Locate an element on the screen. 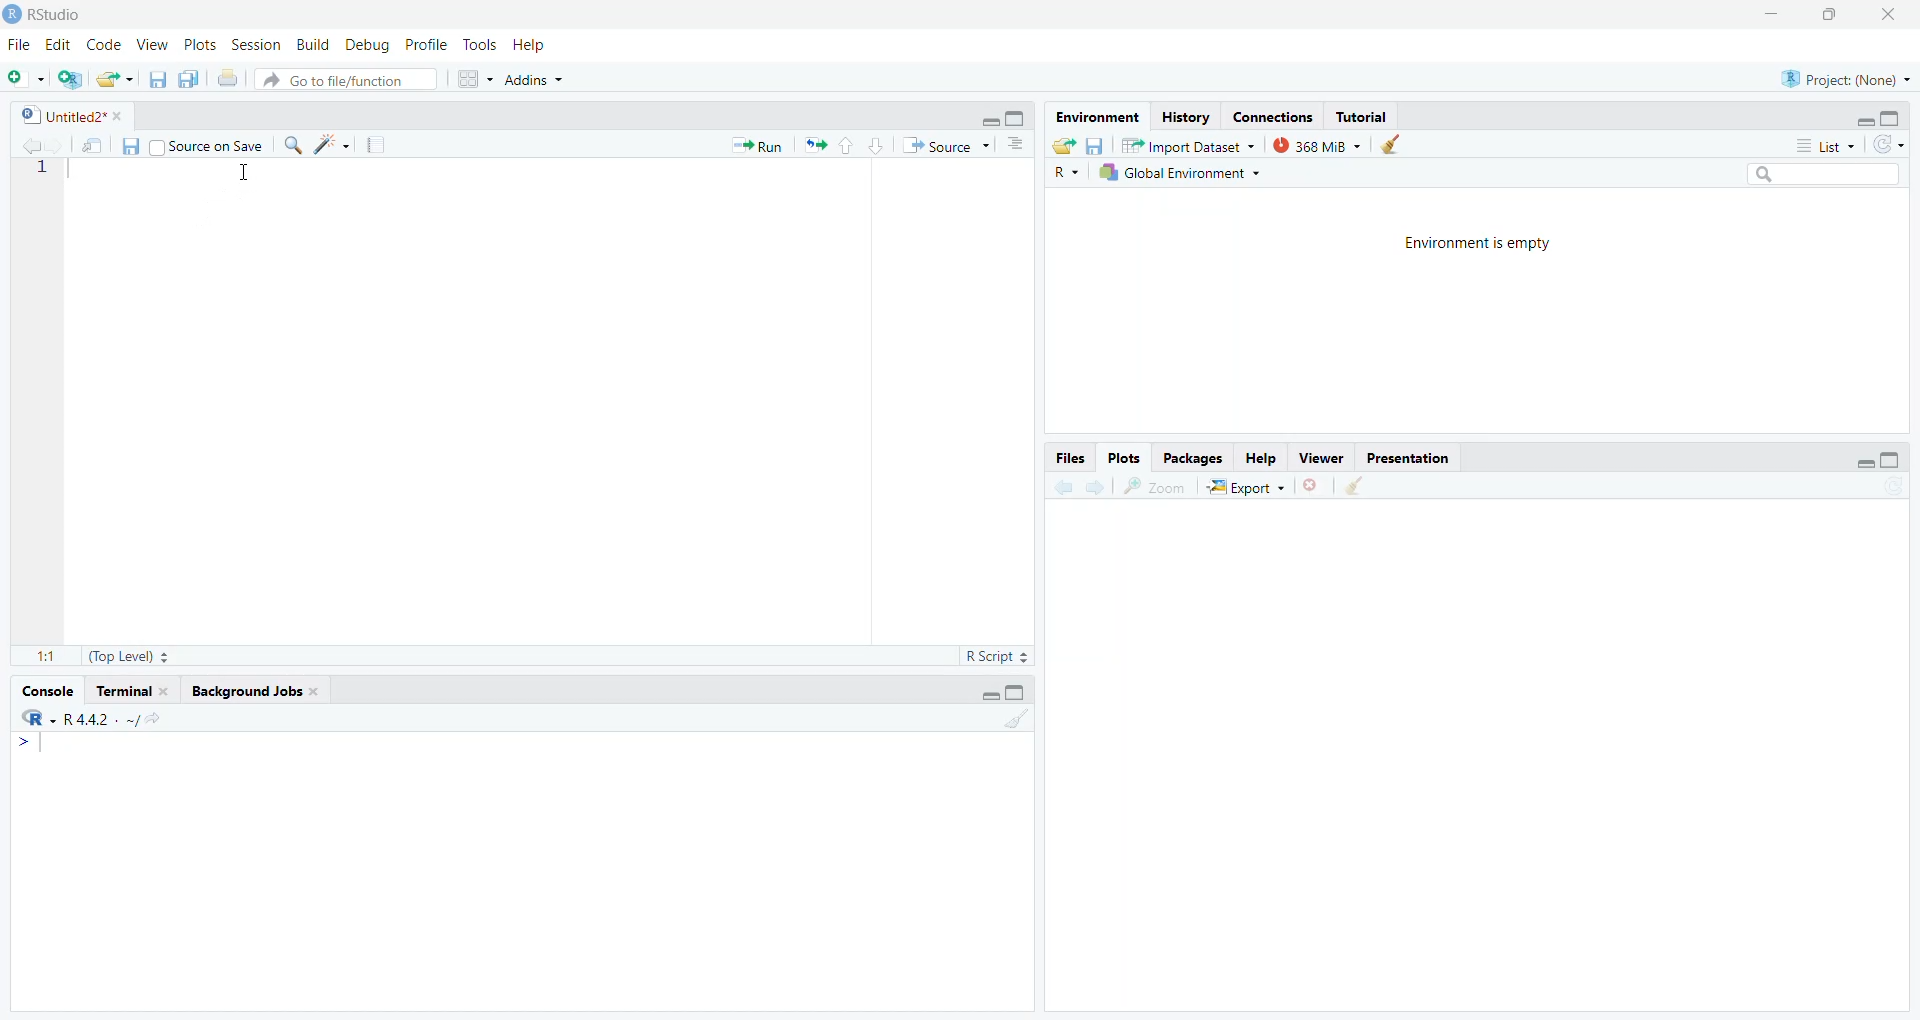 This screenshot has width=1920, height=1020. print is located at coordinates (230, 81).